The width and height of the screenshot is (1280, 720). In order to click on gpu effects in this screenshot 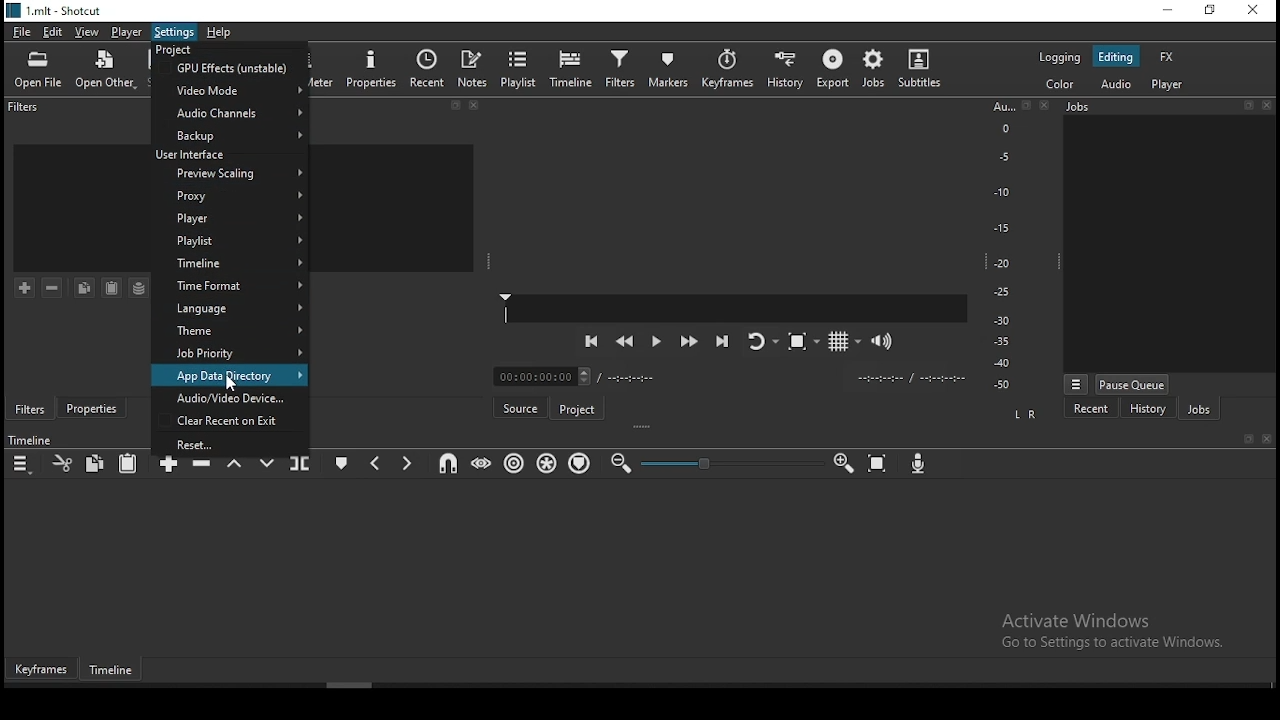, I will do `click(230, 69)`.